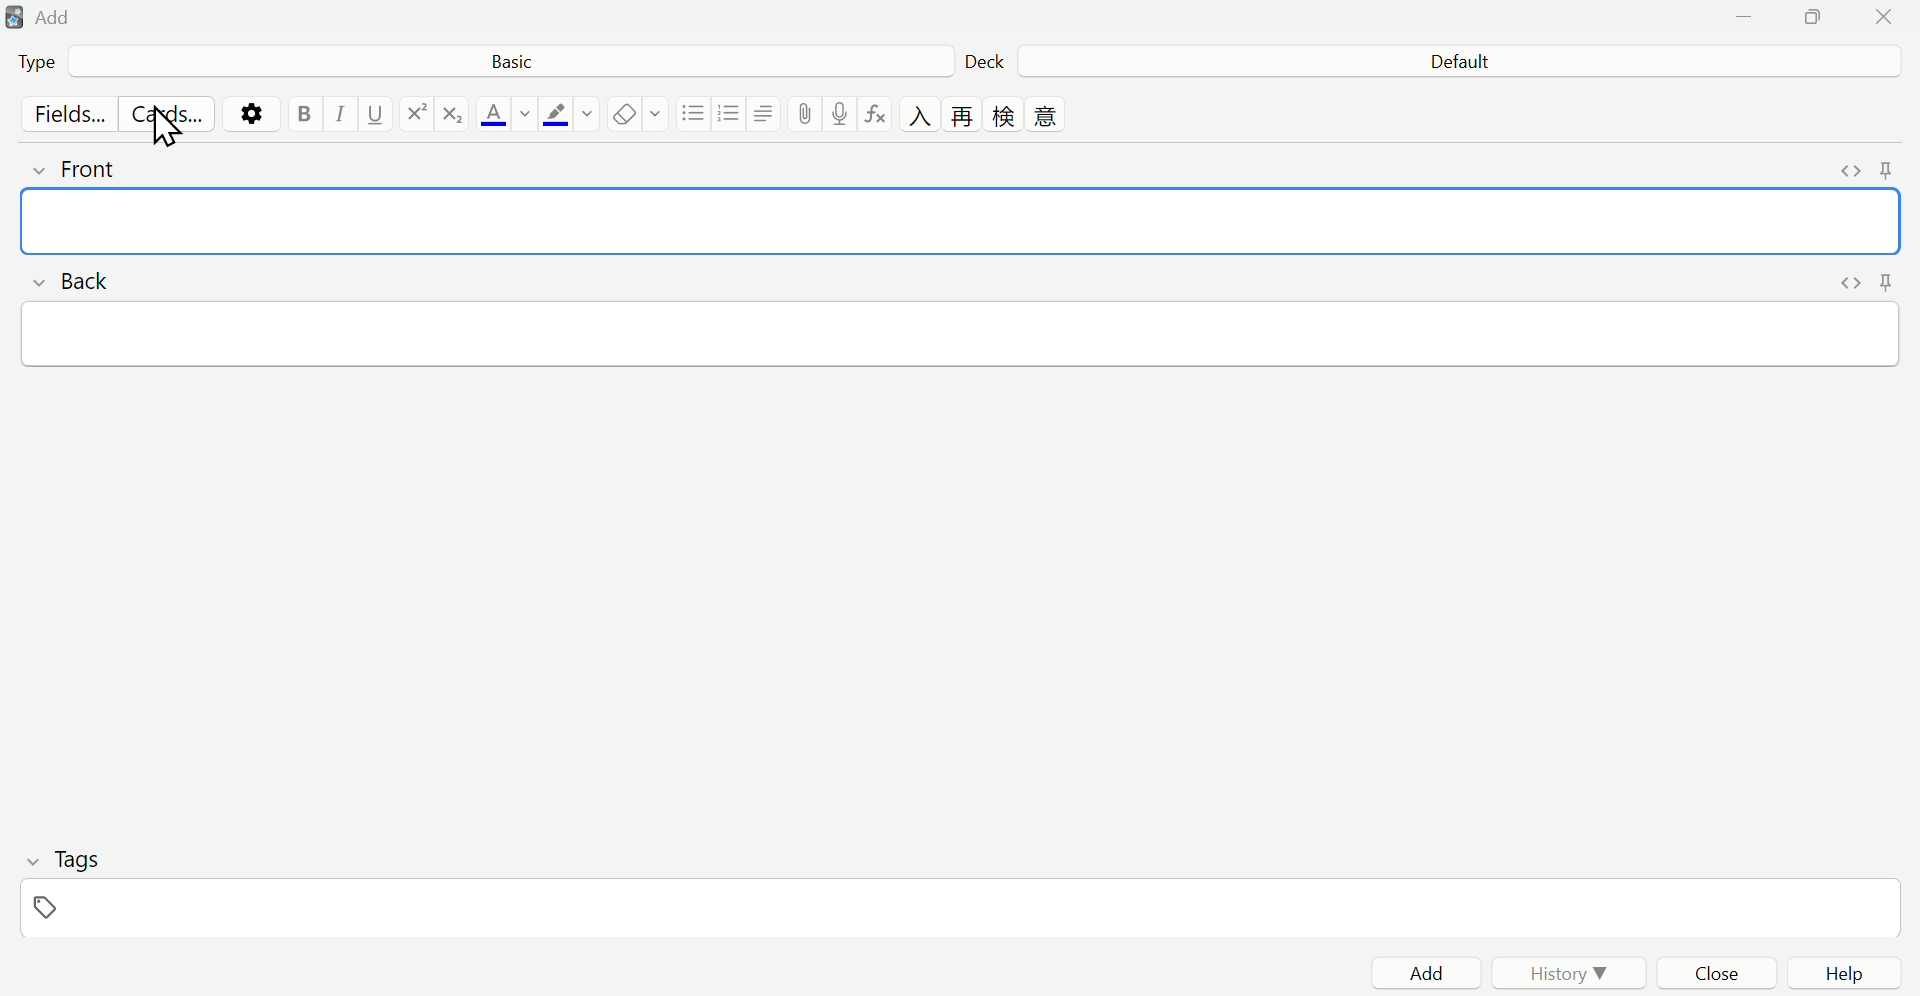  Describe the element at coordinates (253, 110) in the screenshot. I see `Settings` at that location.